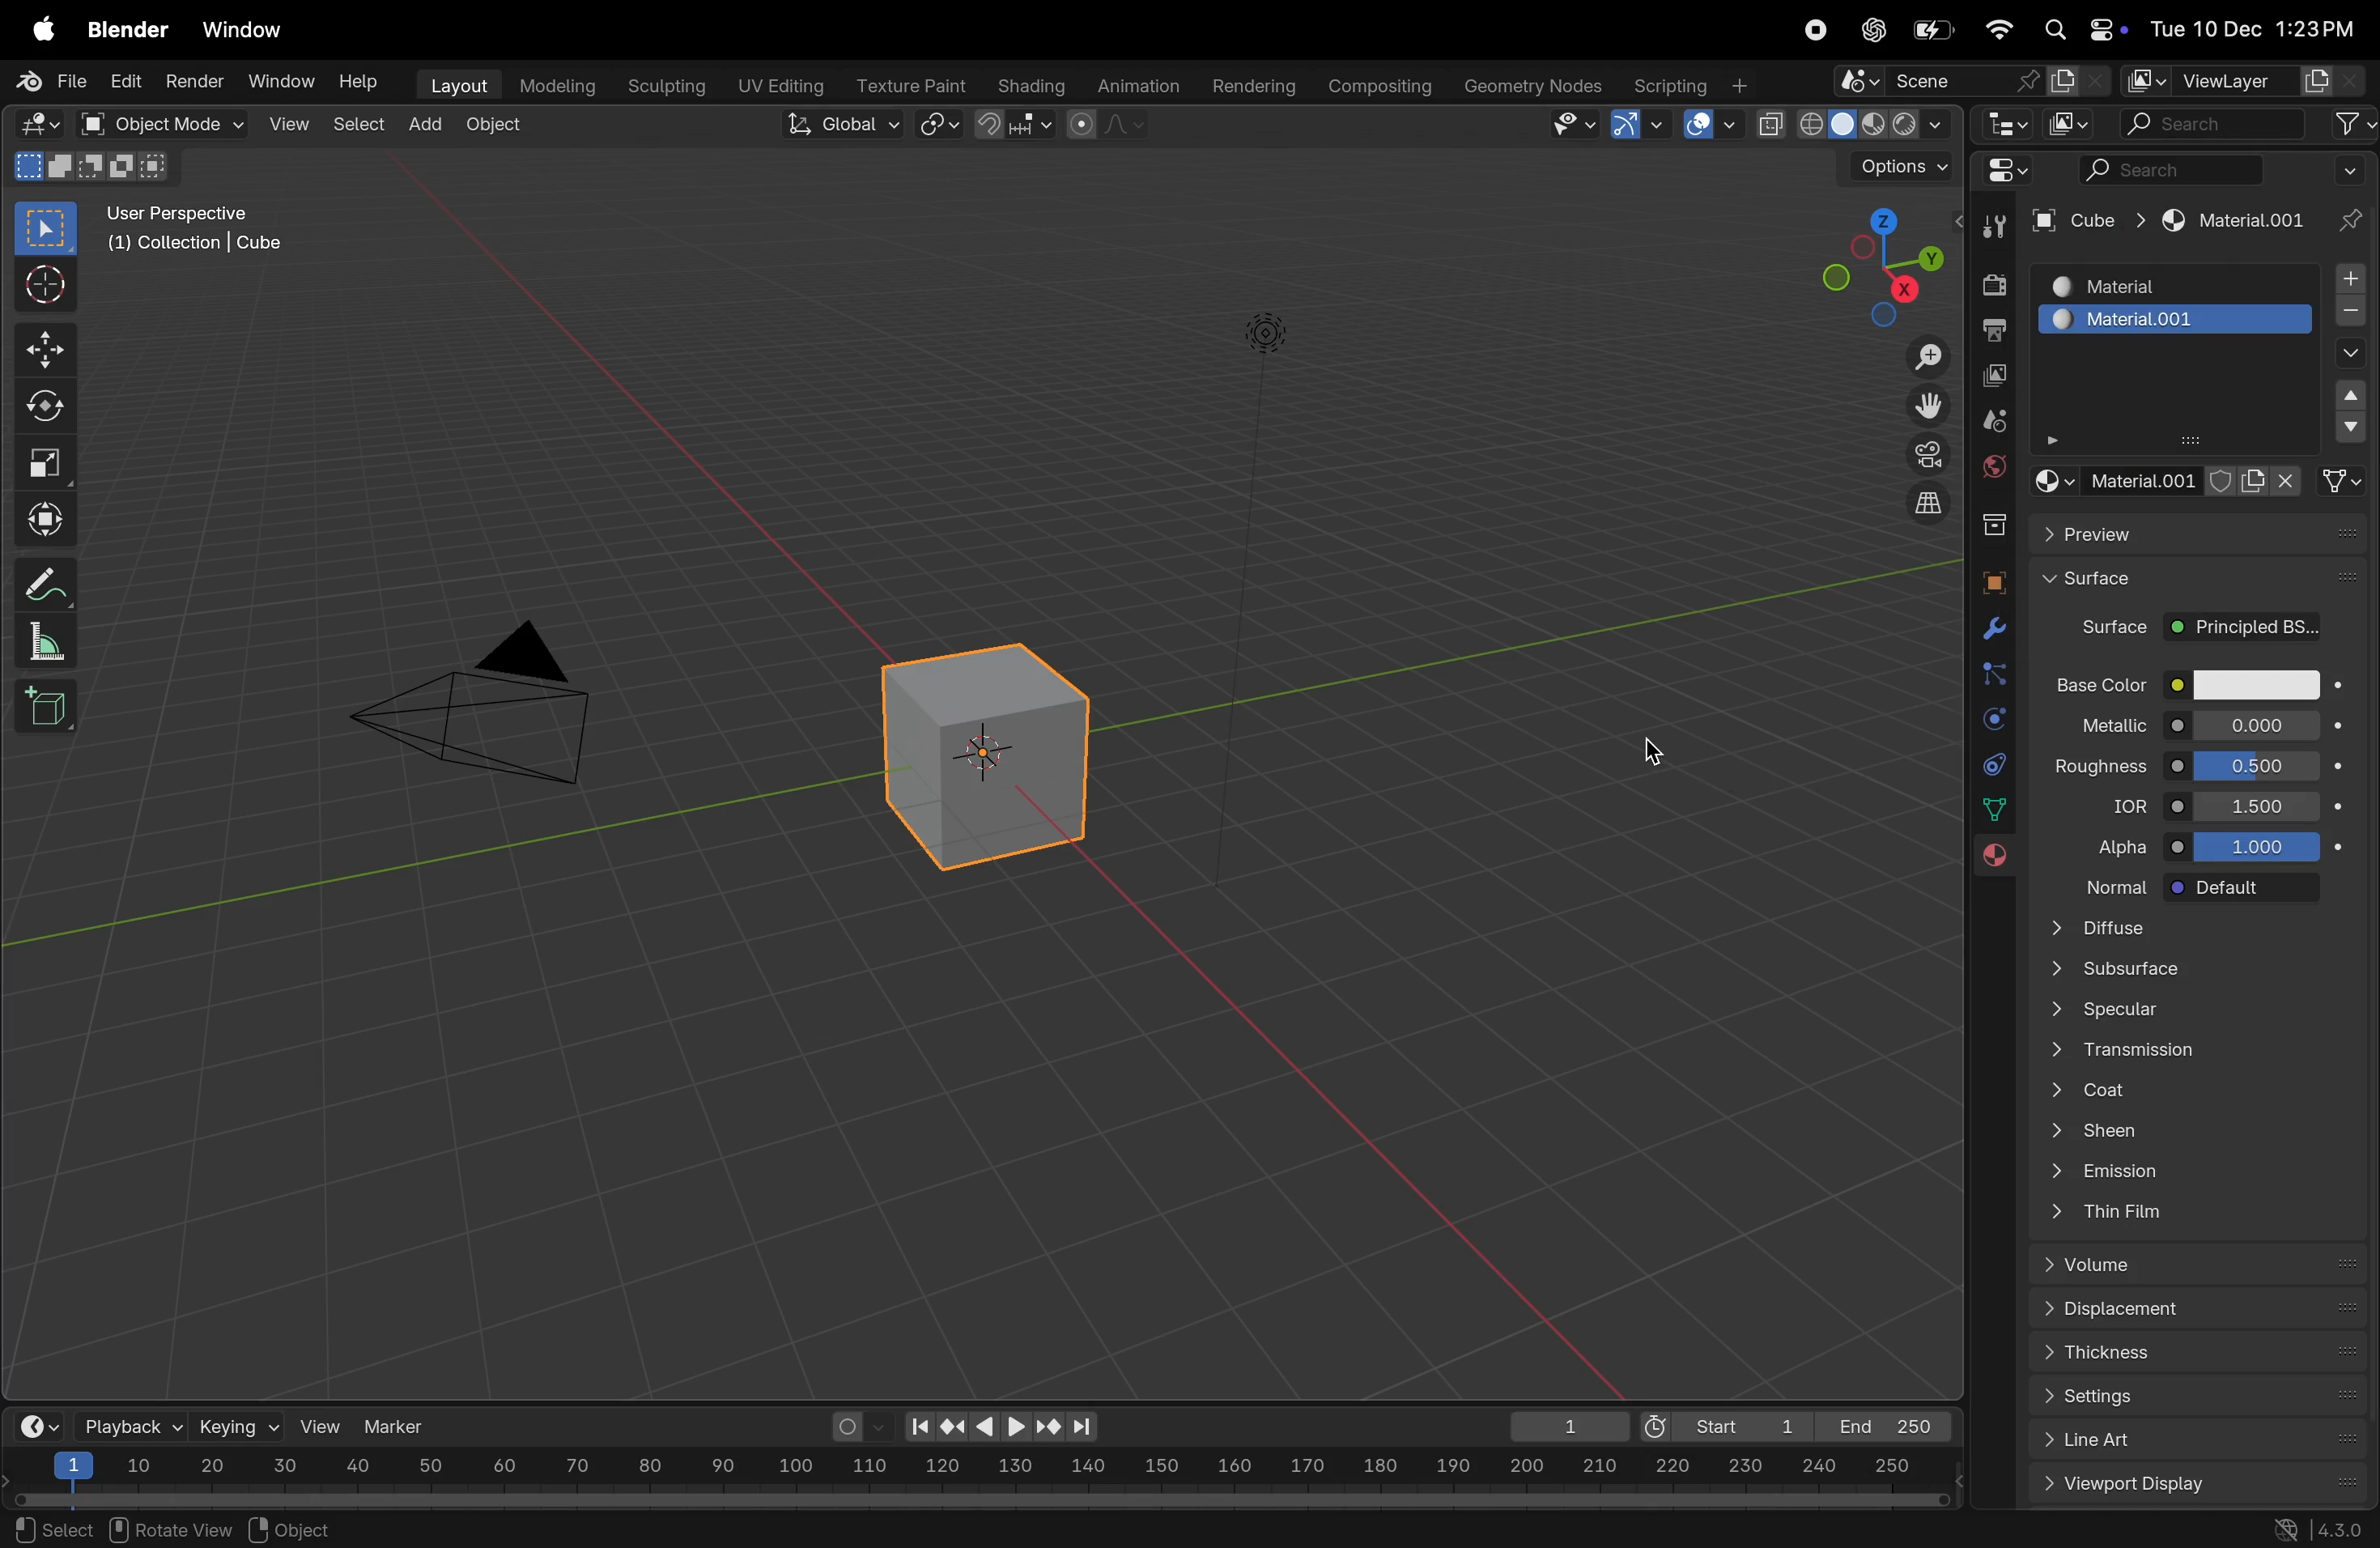 This screenshot has height=1548, width=2380. Describe the element at coordinates (1988, 632) in the screenshot. I see `modifiers` at that location.